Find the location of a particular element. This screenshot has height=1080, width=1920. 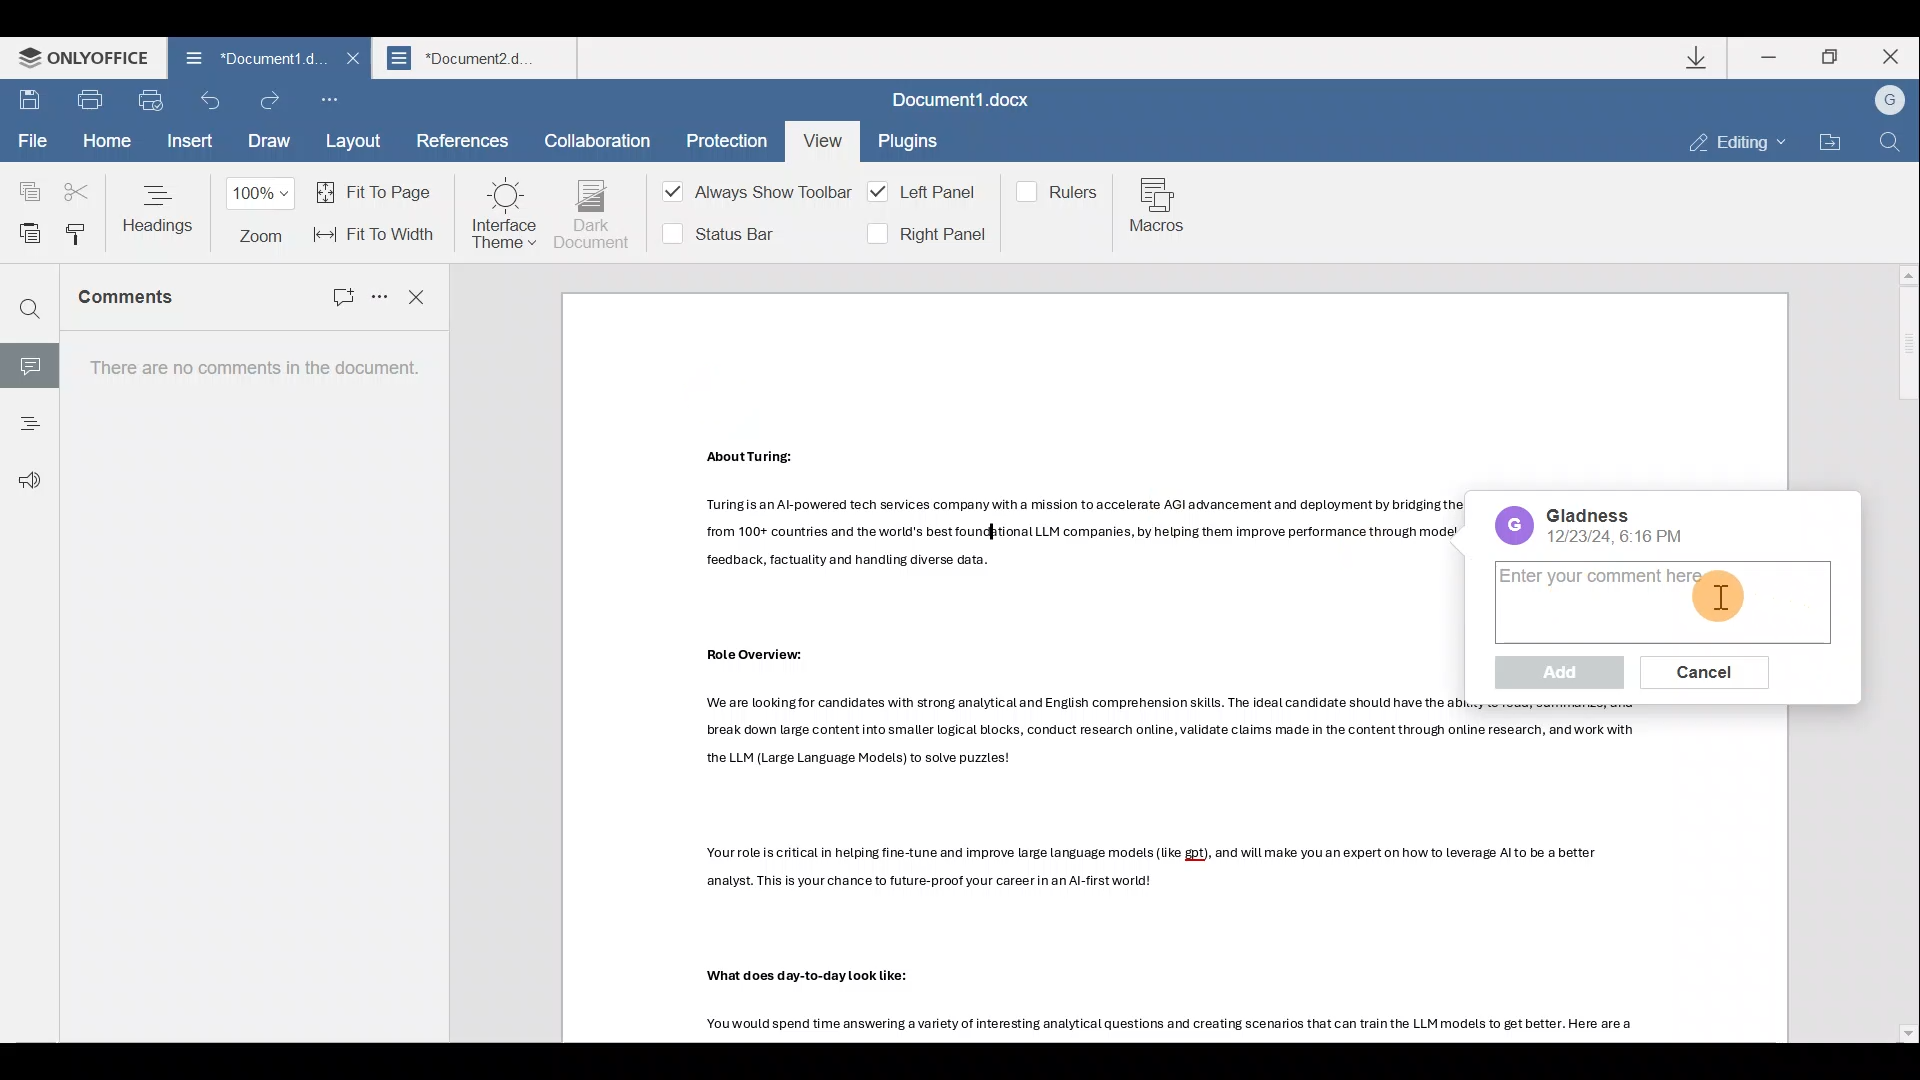

Copy is located at coordinates (22, 183).